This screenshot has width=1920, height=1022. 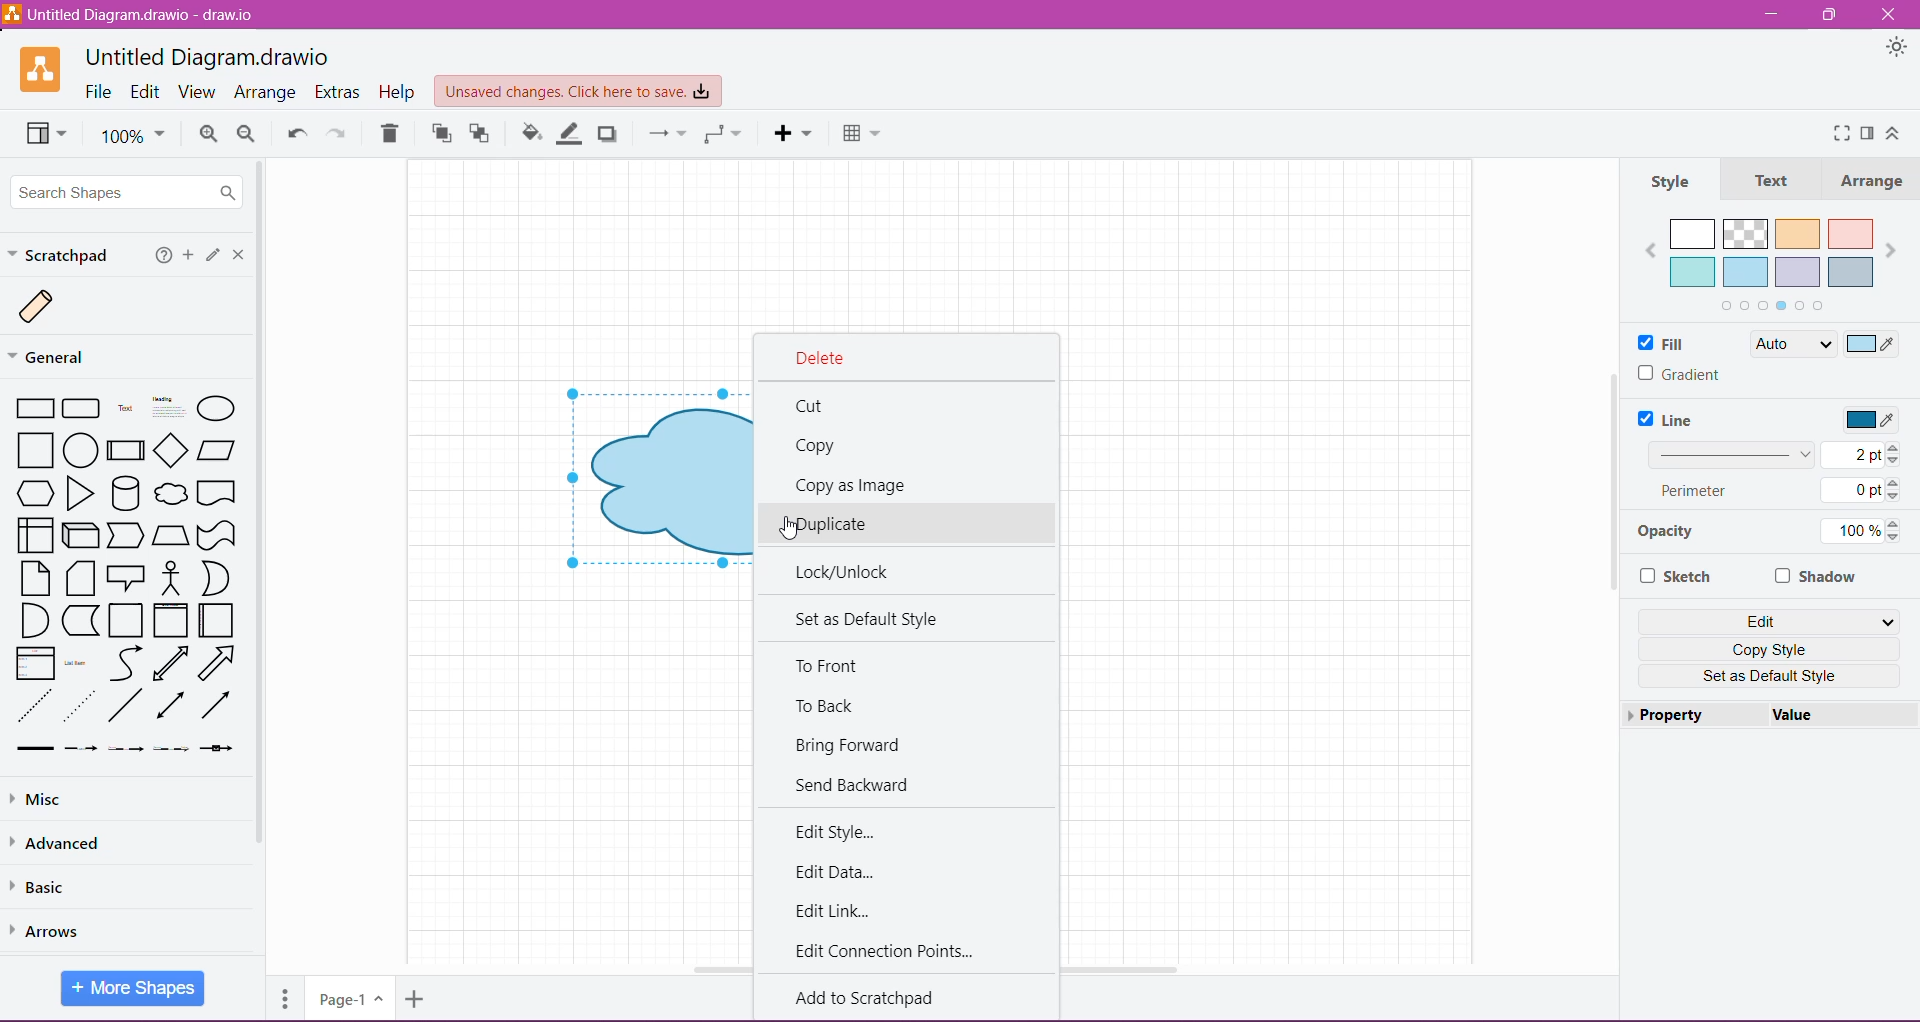 What do you see at coordinates (835, 872) in the screenshot?
I see `Edit Data` at bounding box center [835, 872].